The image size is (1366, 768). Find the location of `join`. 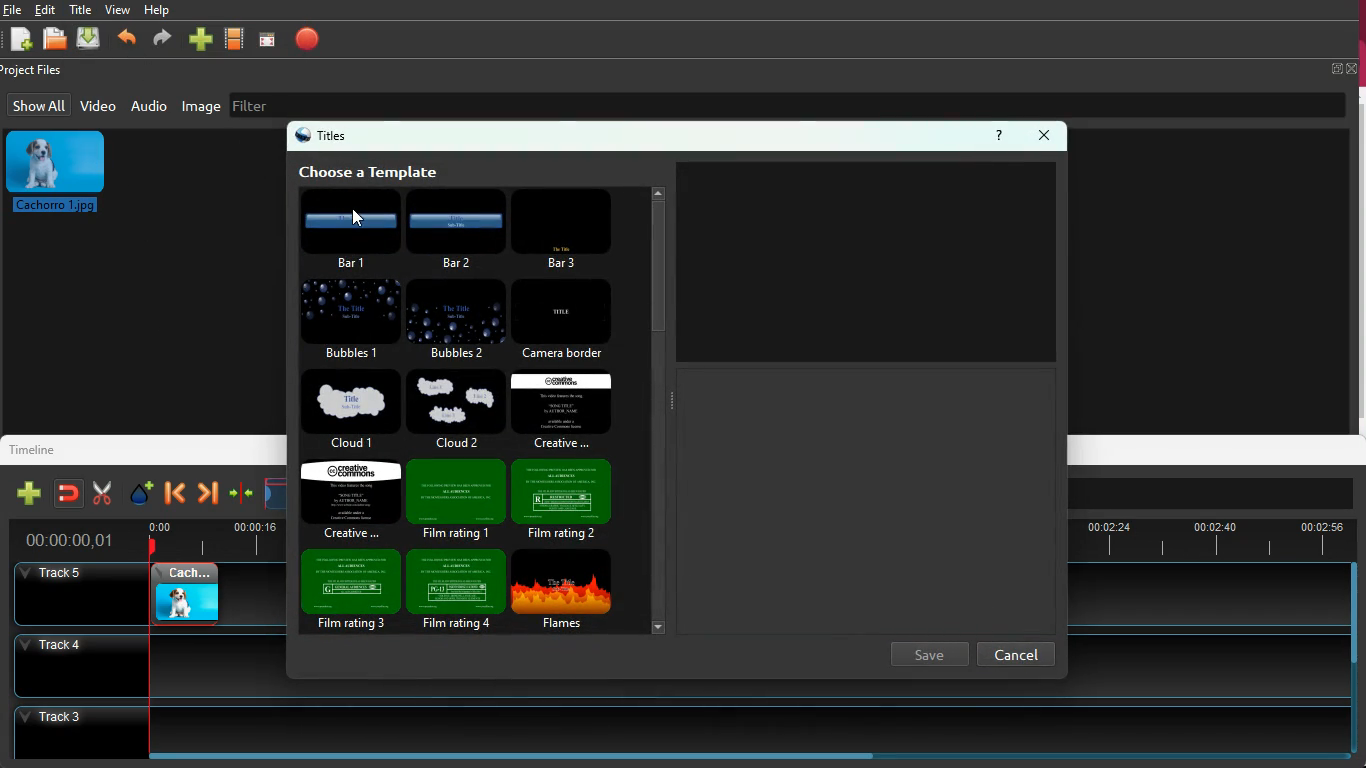

join is located at coordinates (67, 493).